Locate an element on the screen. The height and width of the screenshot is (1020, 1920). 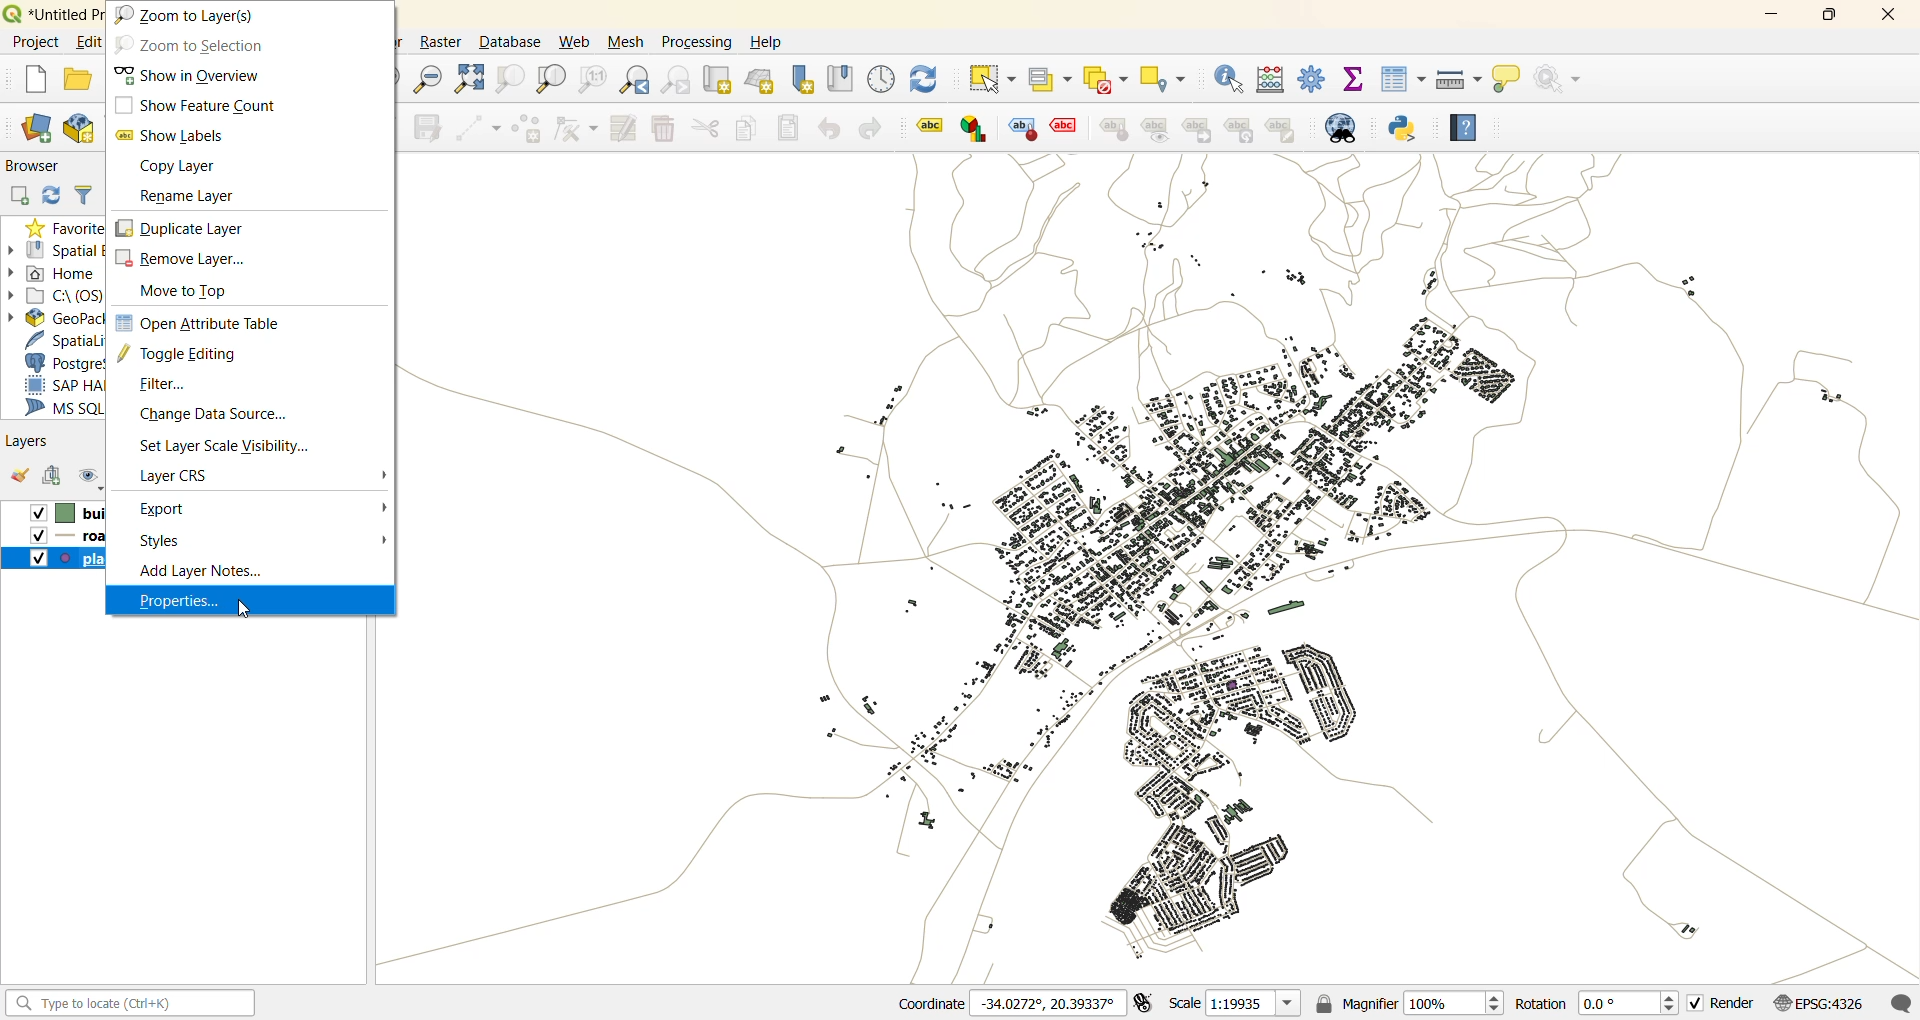
minimize is located at coordinates (1779, 14).